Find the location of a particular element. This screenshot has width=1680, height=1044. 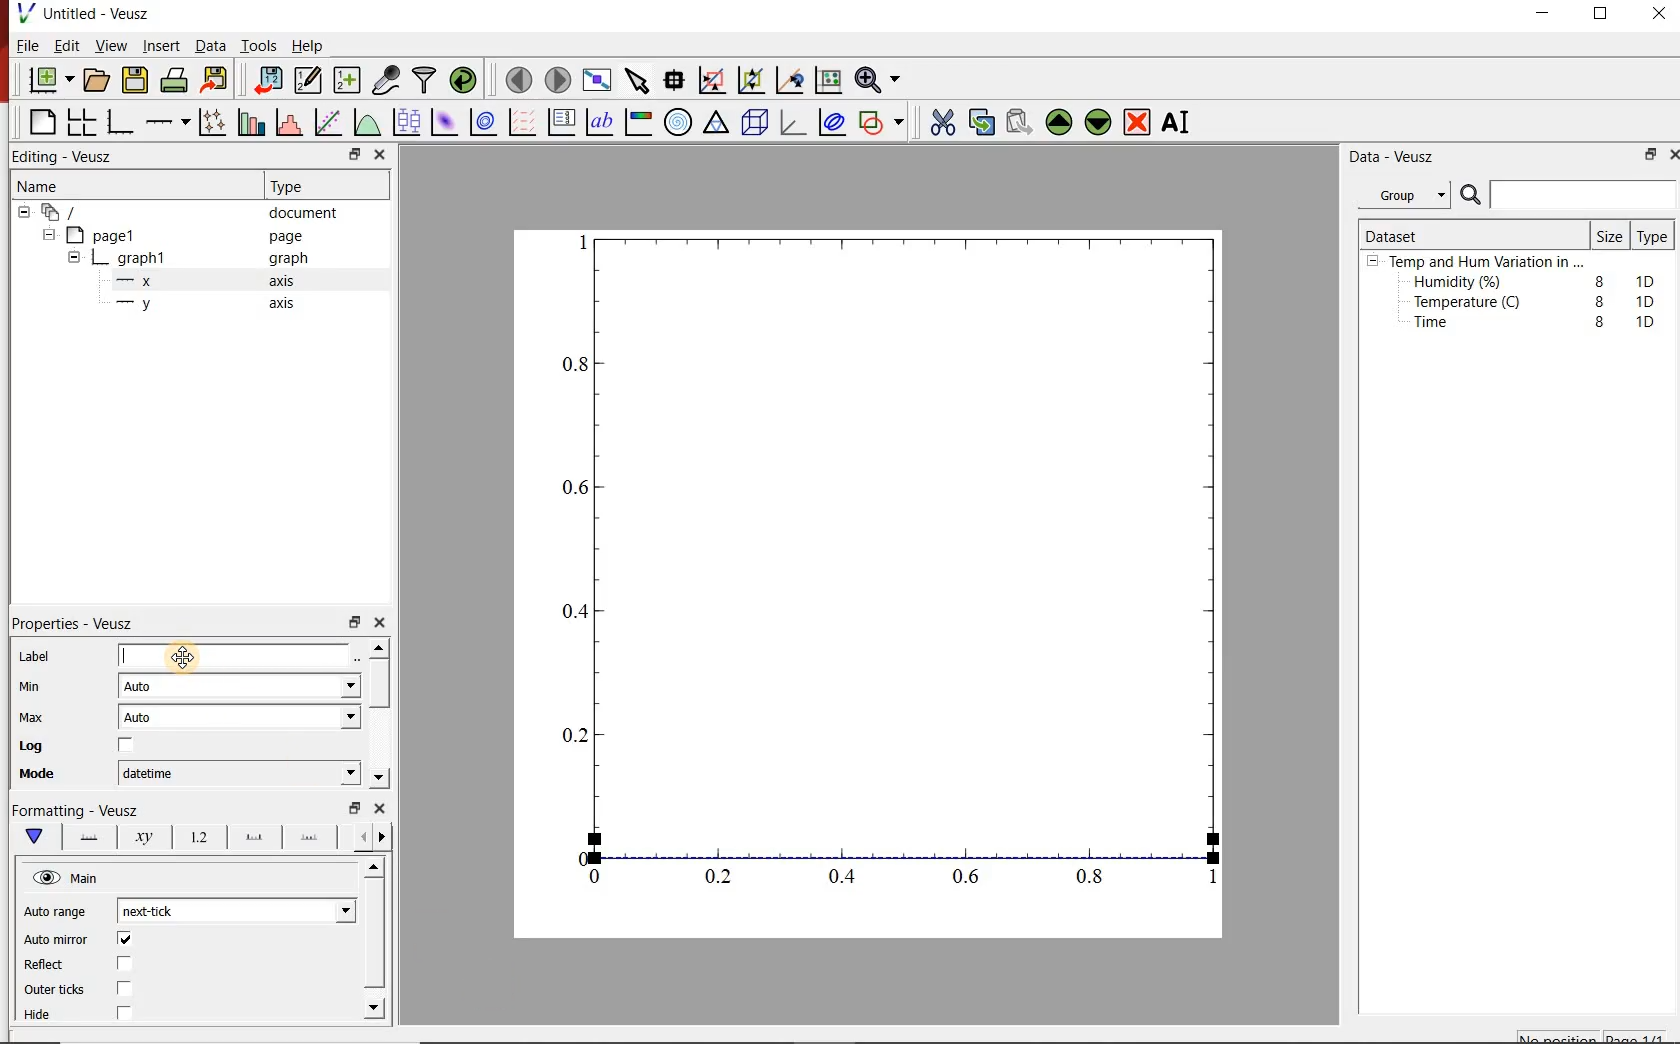

0.2 is located at coordinates (722, 878).